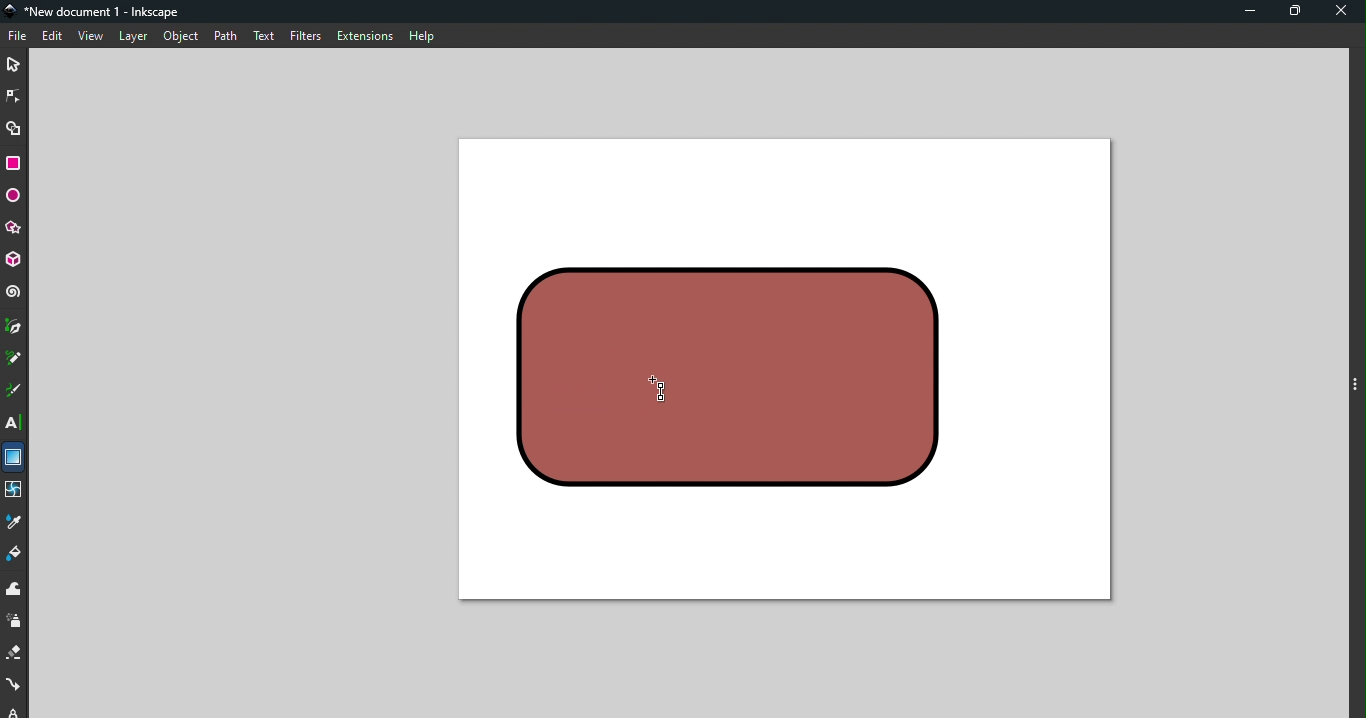 The image size is (1366, 718). What do you see at coordinates (14, 492) in the screenshot?
I see `Mesh tool` at bounding box center [14, 492].